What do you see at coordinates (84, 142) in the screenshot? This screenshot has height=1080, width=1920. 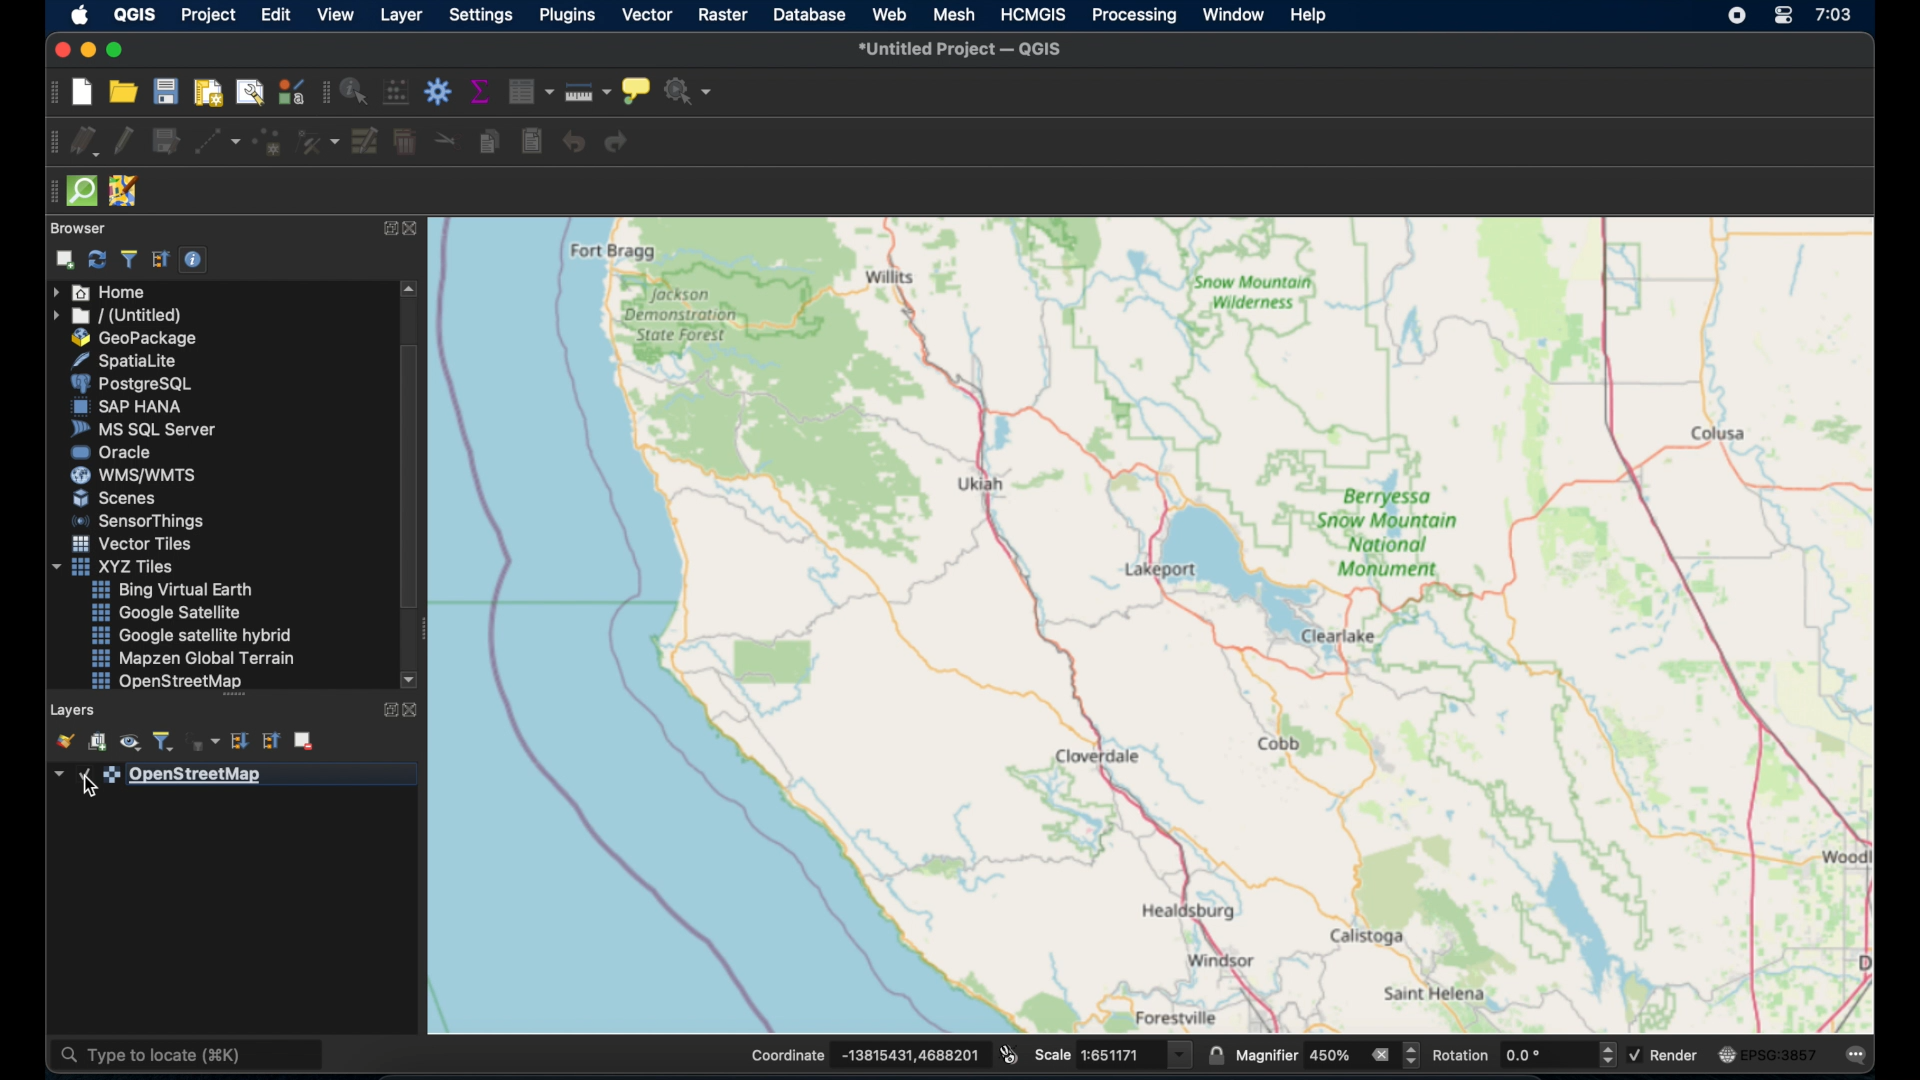 I see `current edits` at bounding box center [84, 142].